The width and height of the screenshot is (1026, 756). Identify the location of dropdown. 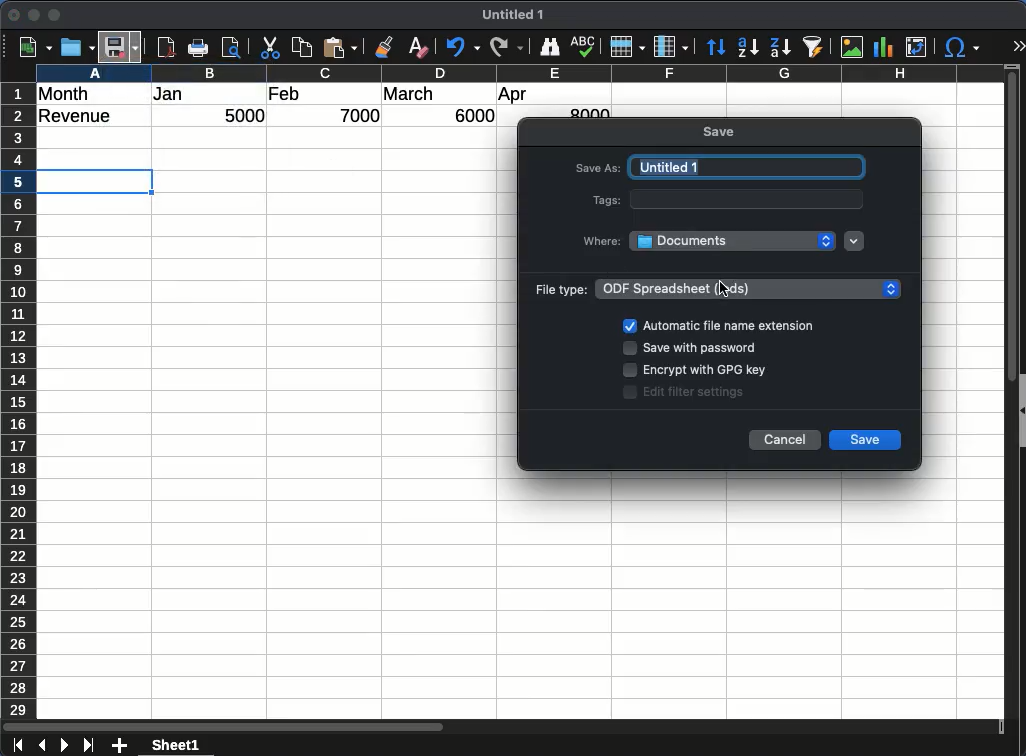
(855, 242).